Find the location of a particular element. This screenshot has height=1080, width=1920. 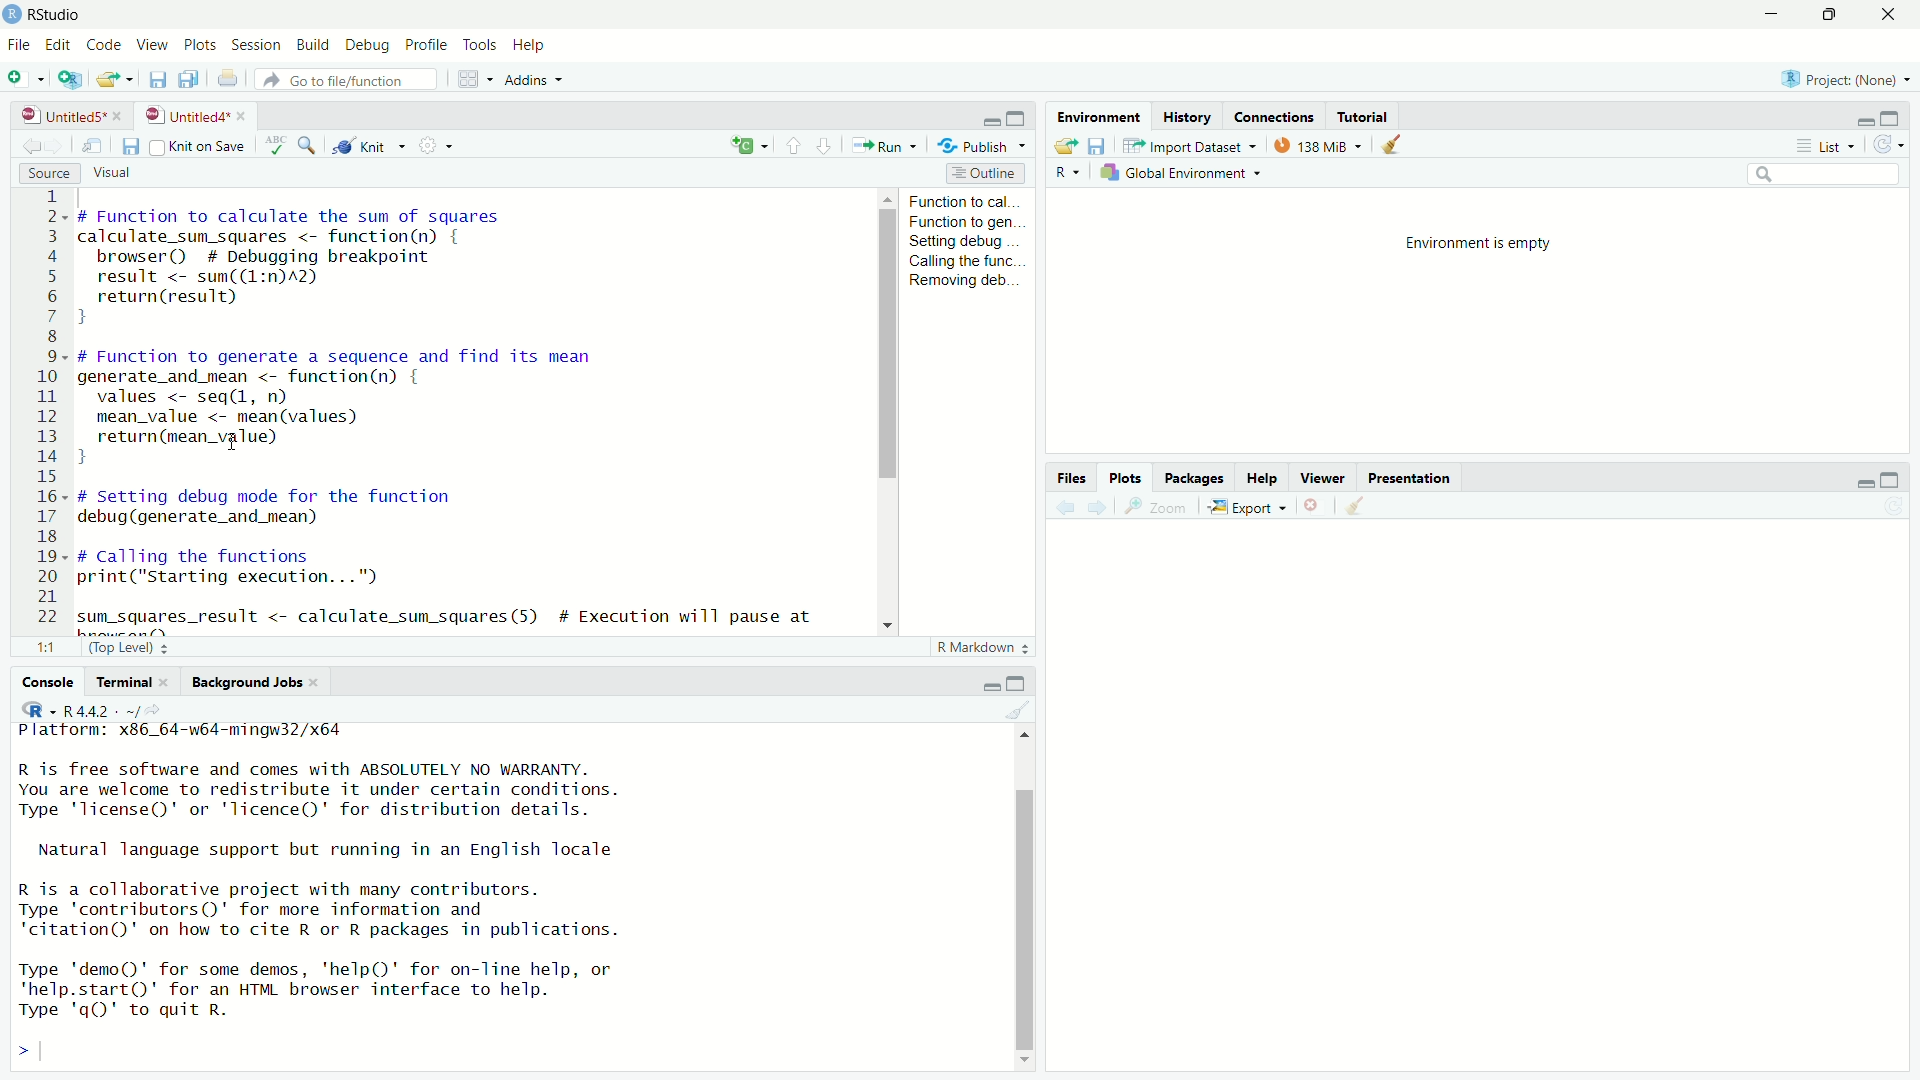

create a project is located at coordinates (69, 77).